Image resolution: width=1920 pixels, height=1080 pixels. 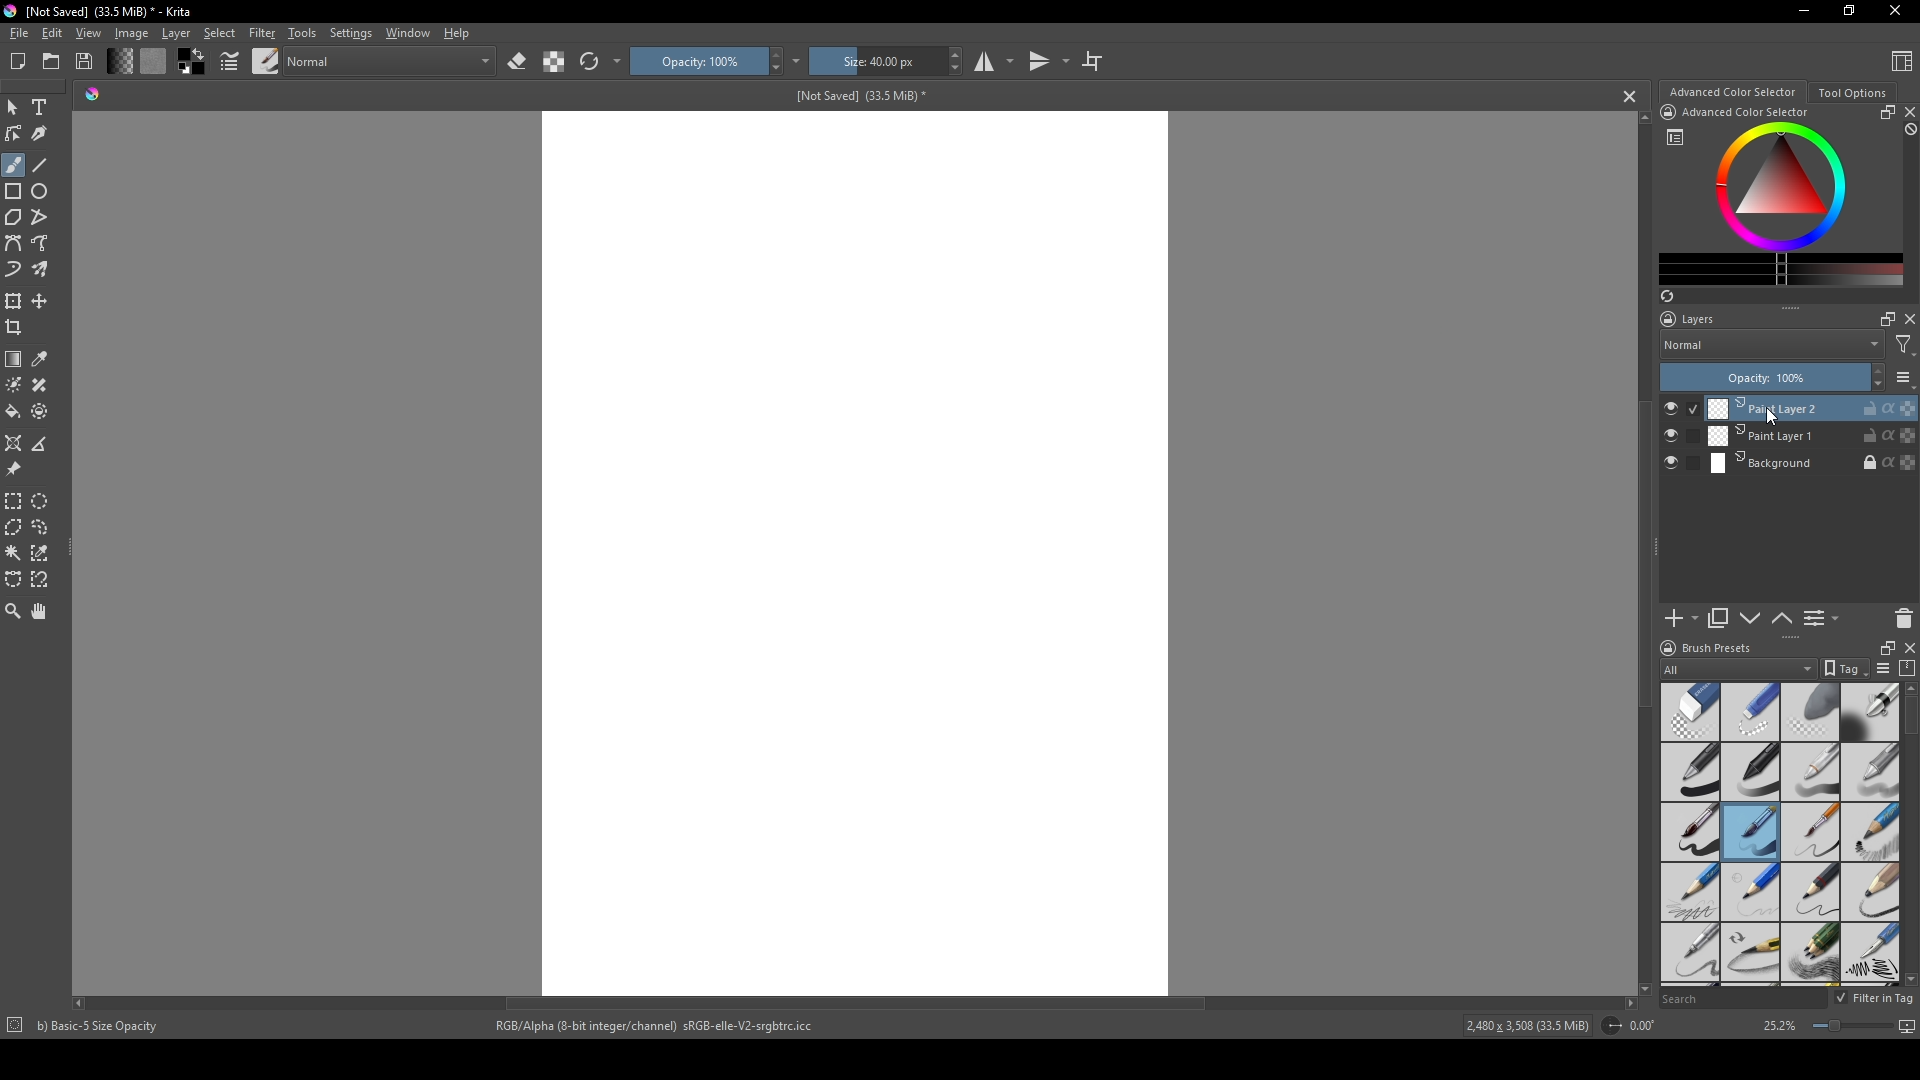 What do you see at coordinates (1811, 772) in the screenshot?
I see `white pen` at bounding box center [1811, 772].